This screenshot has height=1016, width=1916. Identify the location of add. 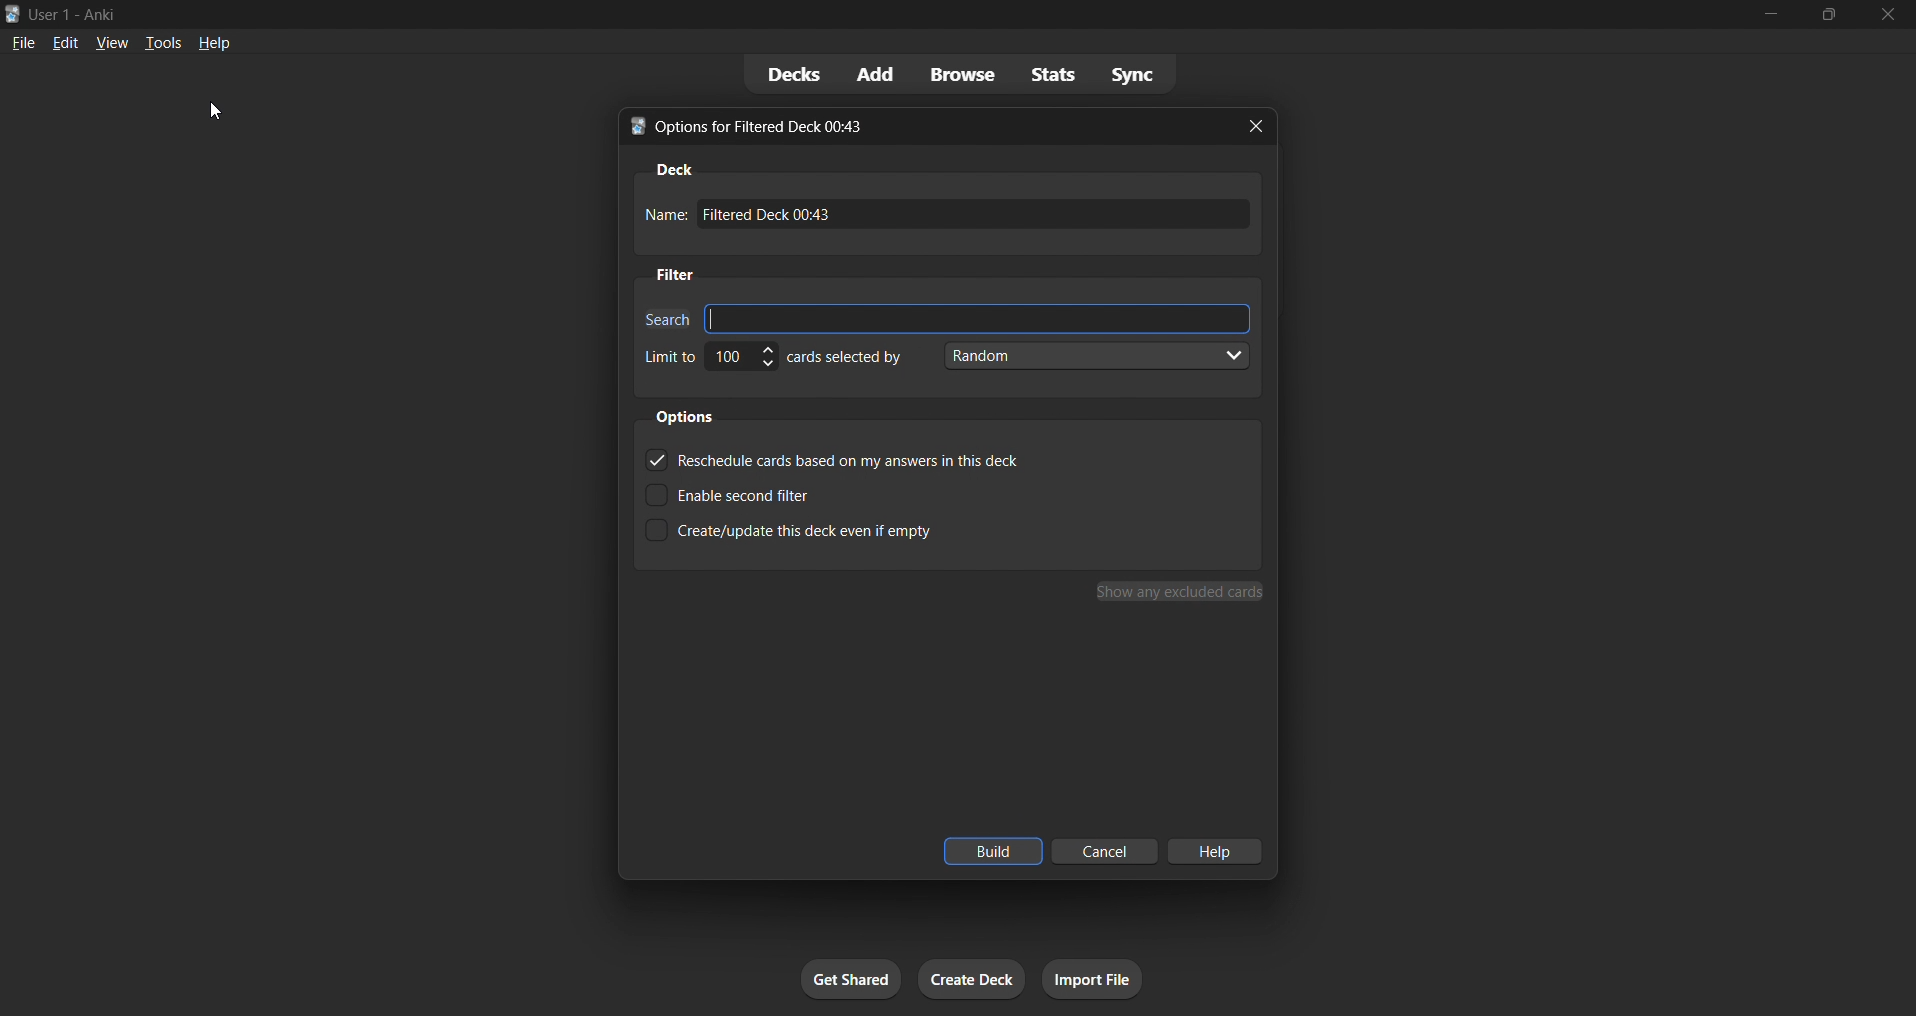
(871, 70).